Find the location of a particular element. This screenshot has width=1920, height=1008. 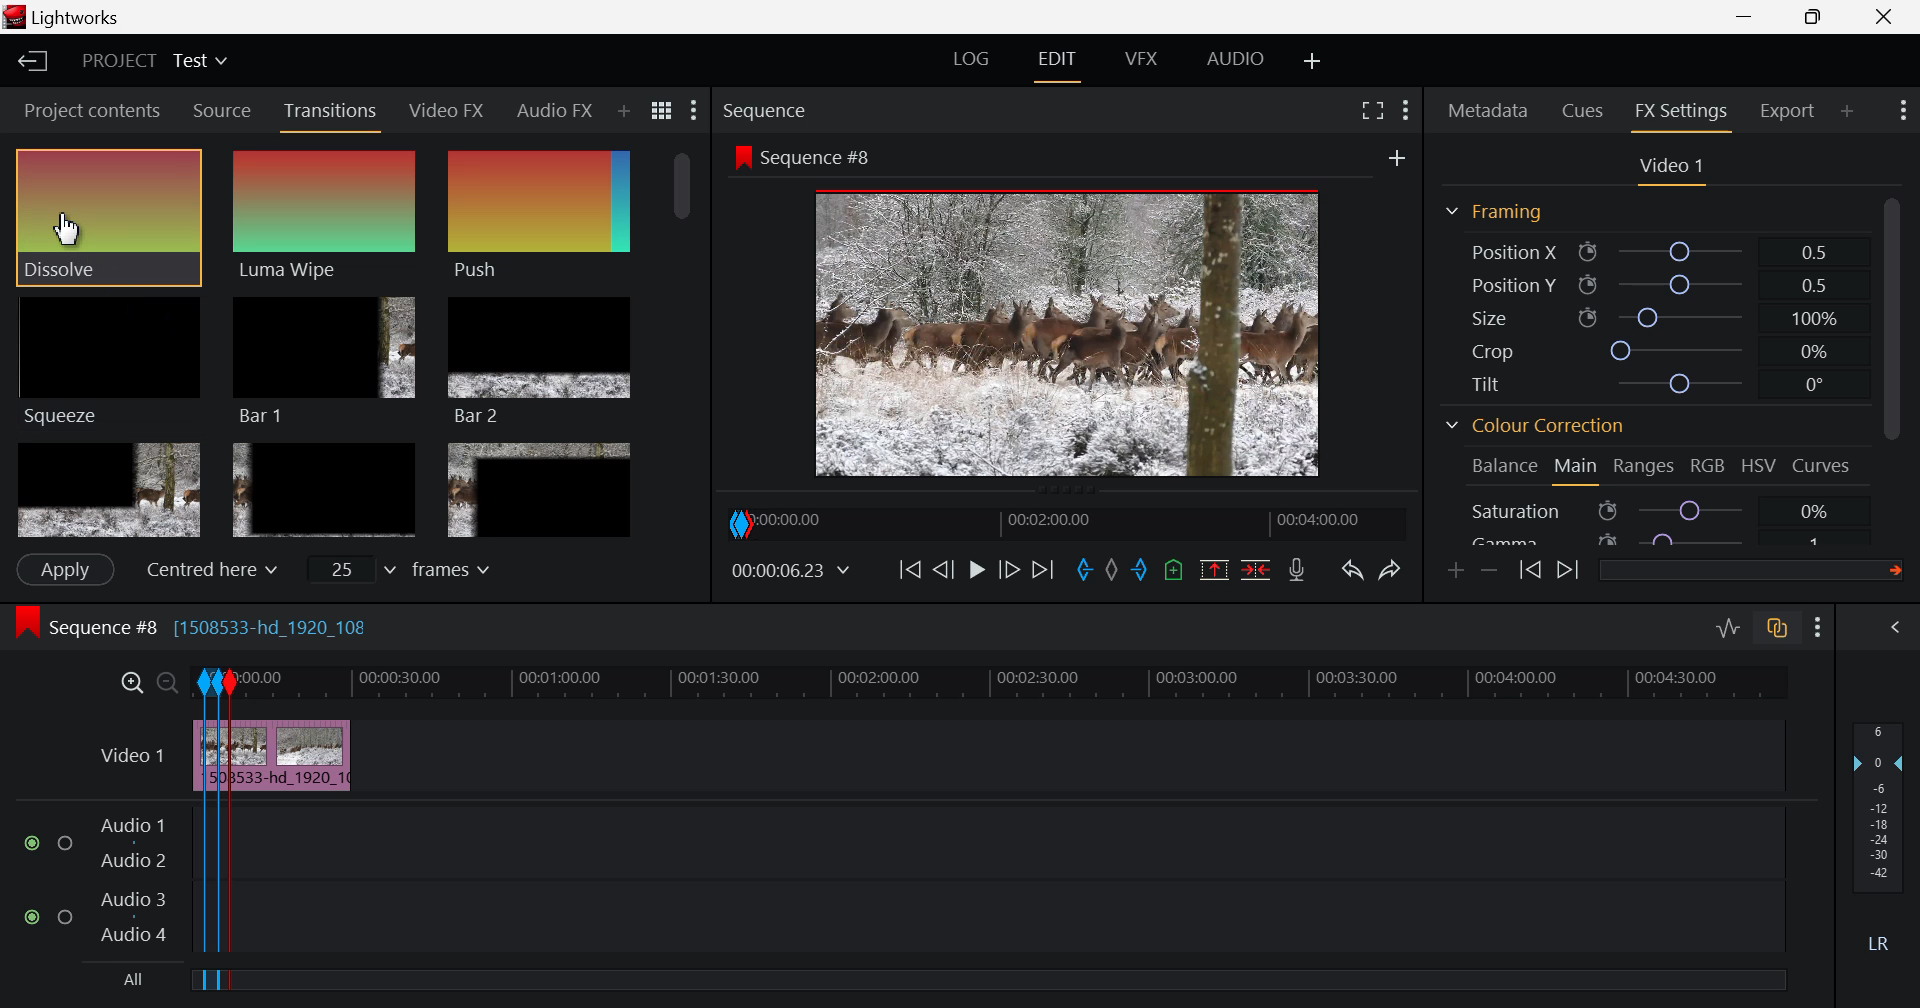

Back to Homepage is located at coordinates (26, 63).